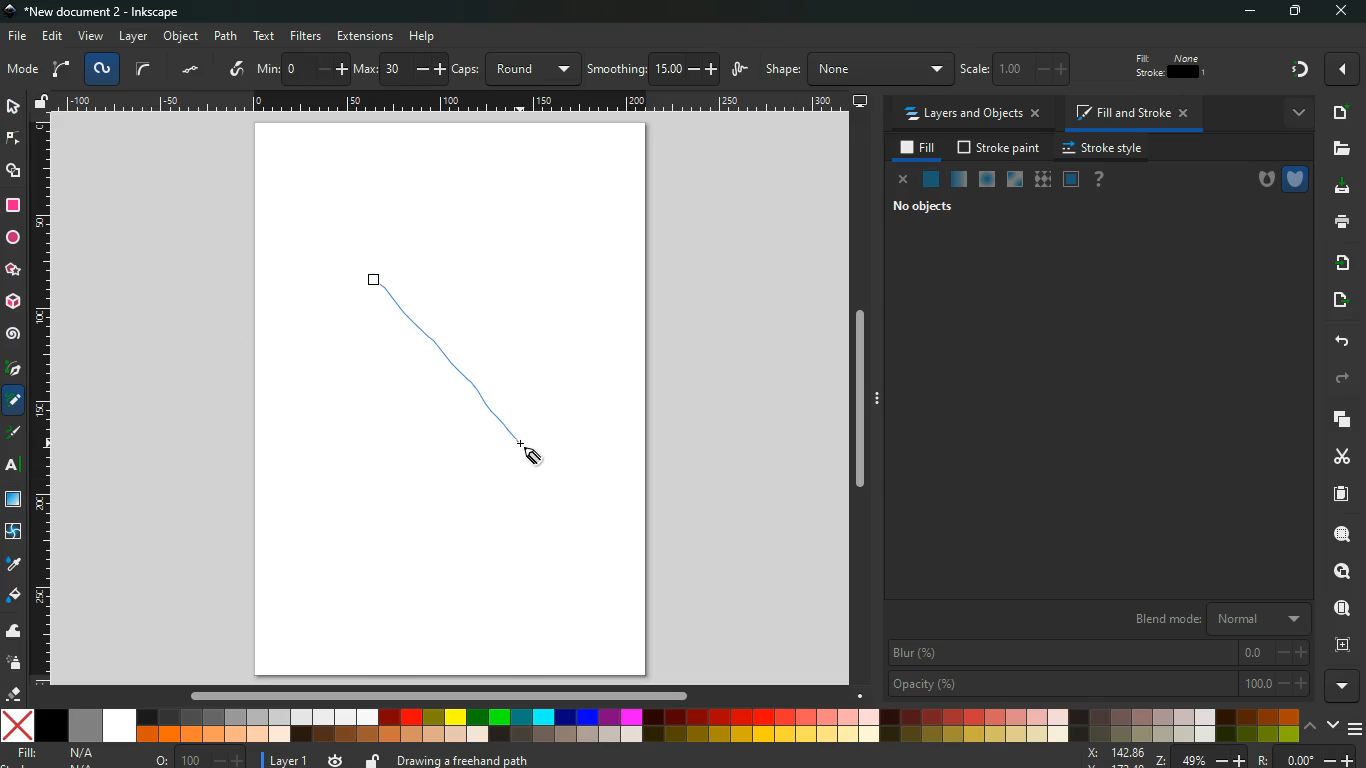 The width and height of the screenshot is (1366, 768). What do you see at coordinates (14, 404) in the screenshot?
I see `pencil tool` at bounding box center [14, 404].